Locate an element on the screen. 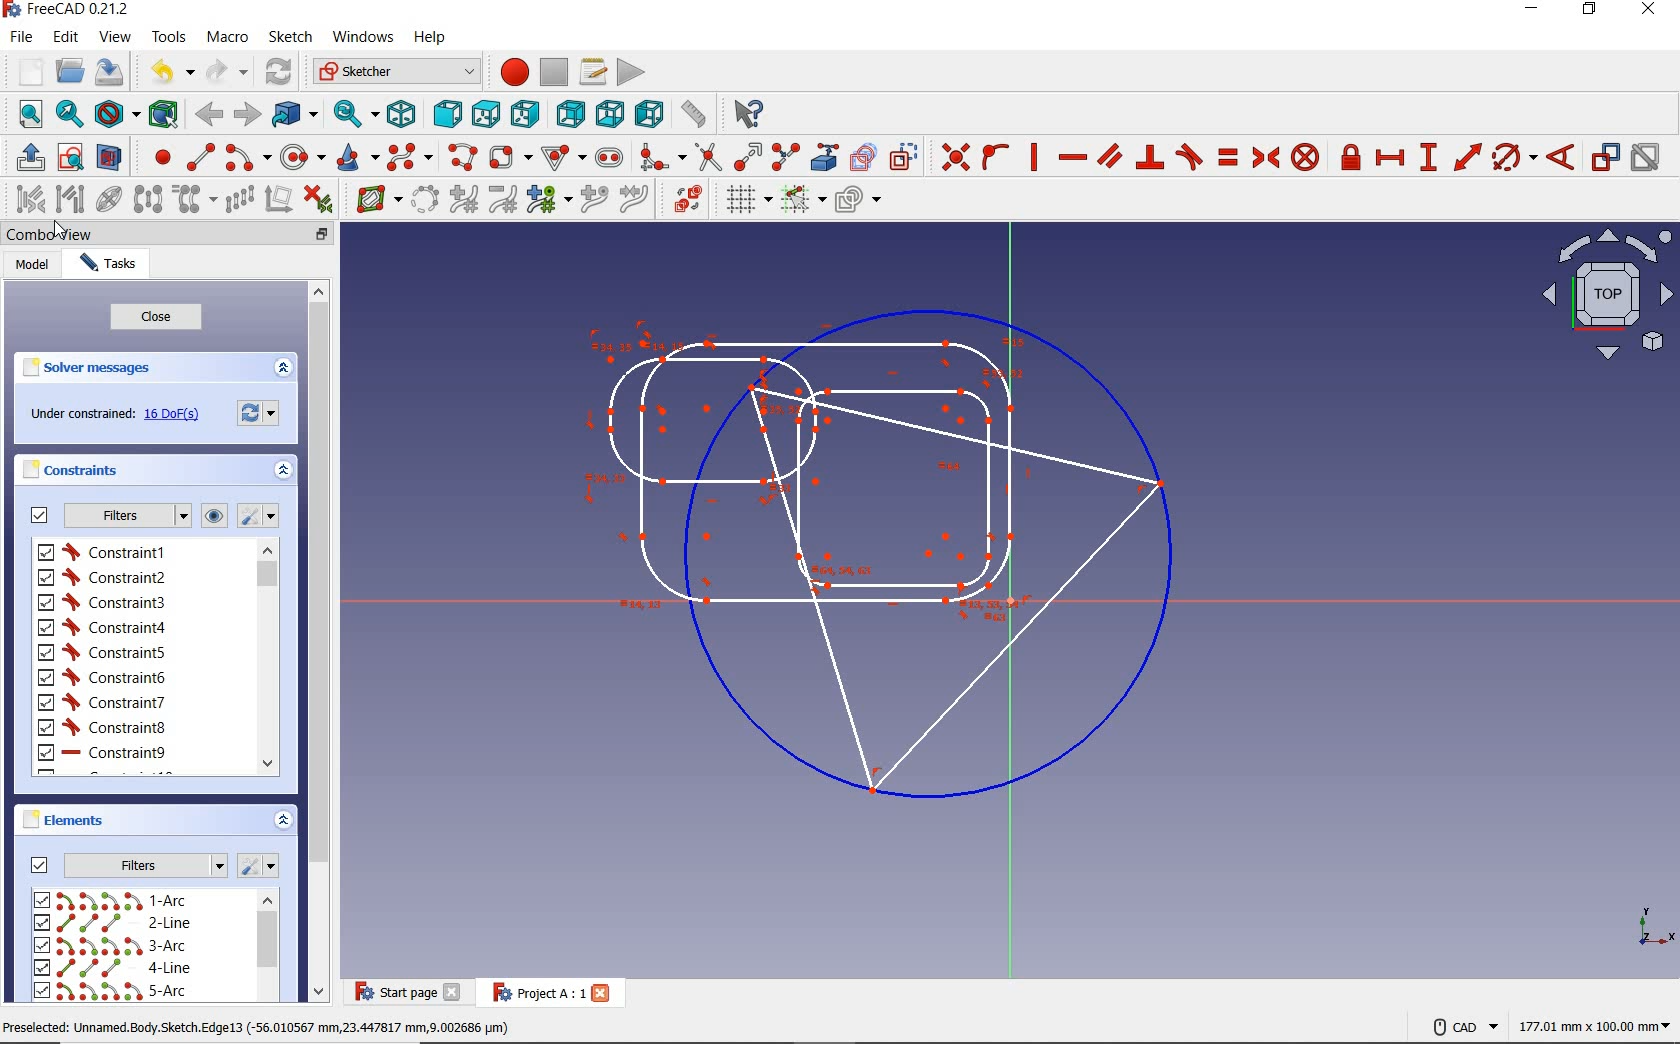  constrain horizontal distance is located at coordinates (1389, 159).